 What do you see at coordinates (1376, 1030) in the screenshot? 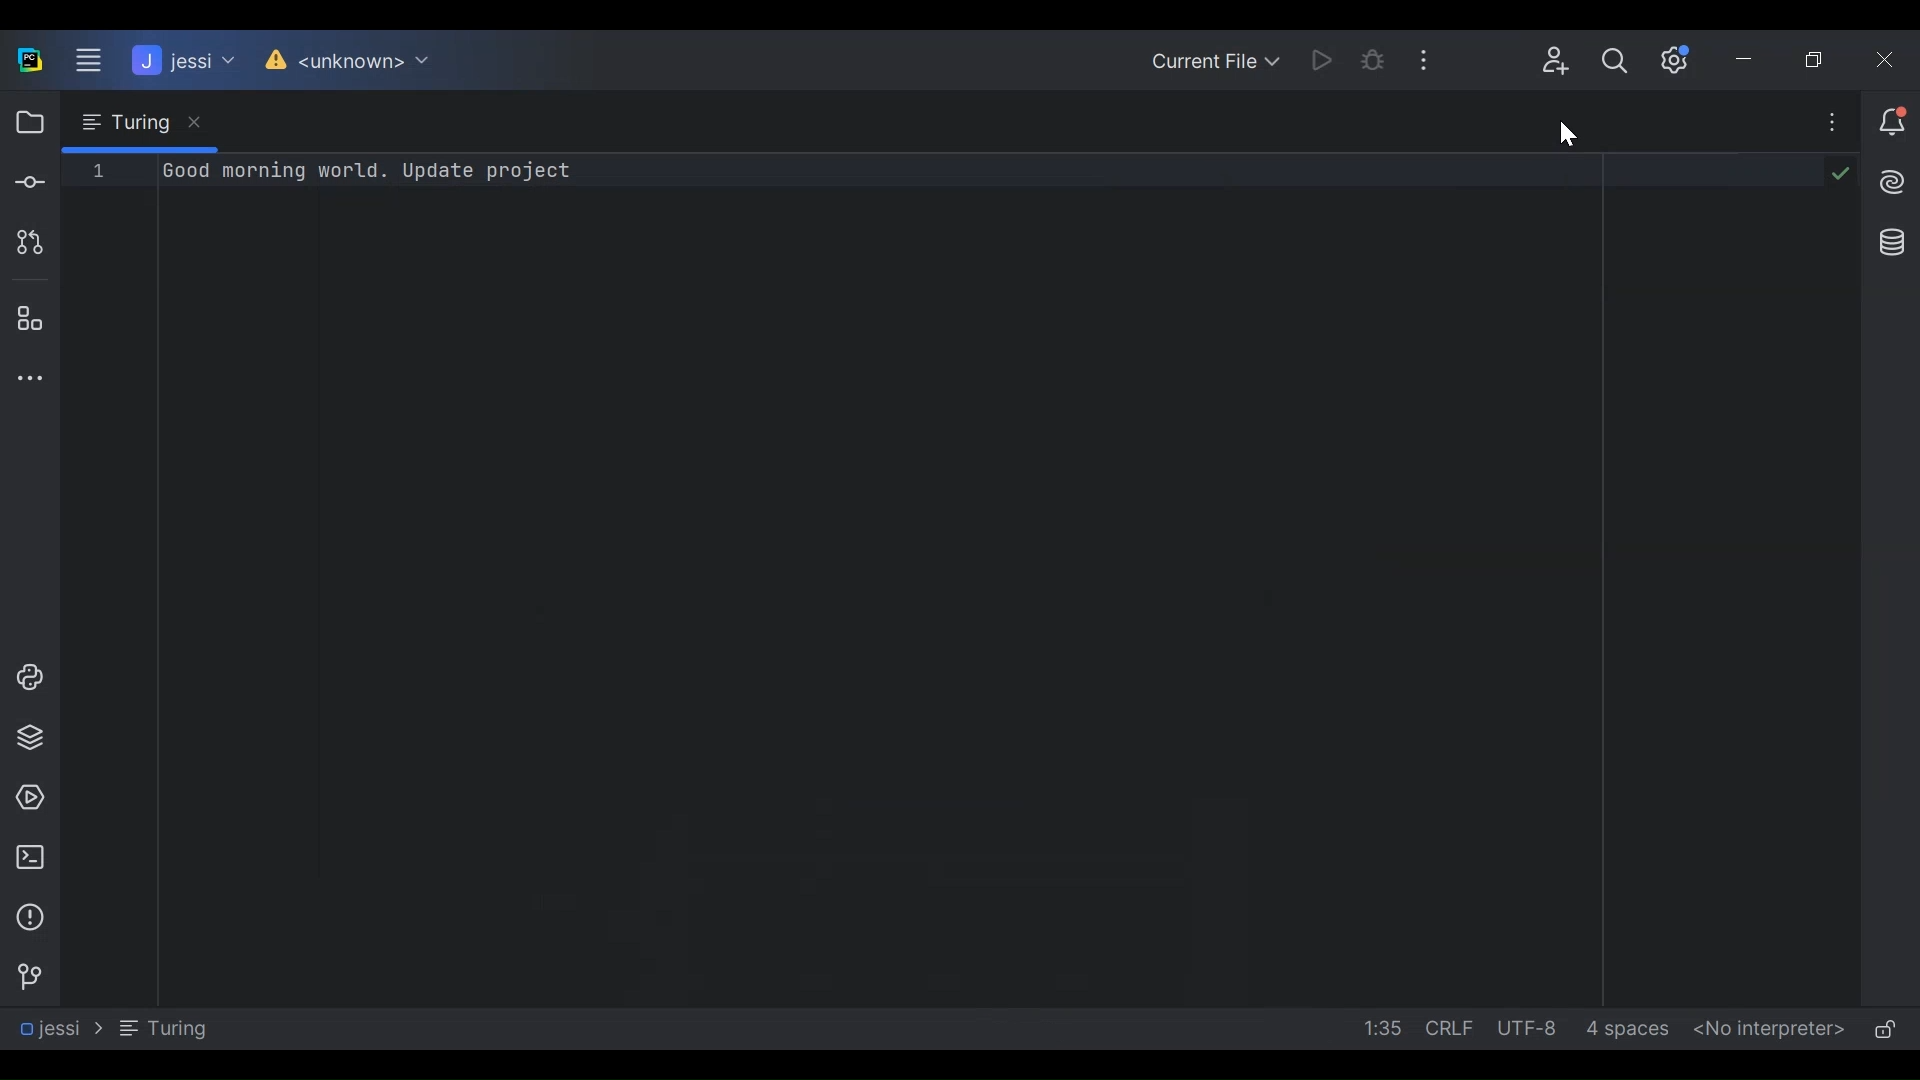
I see `1:35` at bounding box center [1376, 1030].